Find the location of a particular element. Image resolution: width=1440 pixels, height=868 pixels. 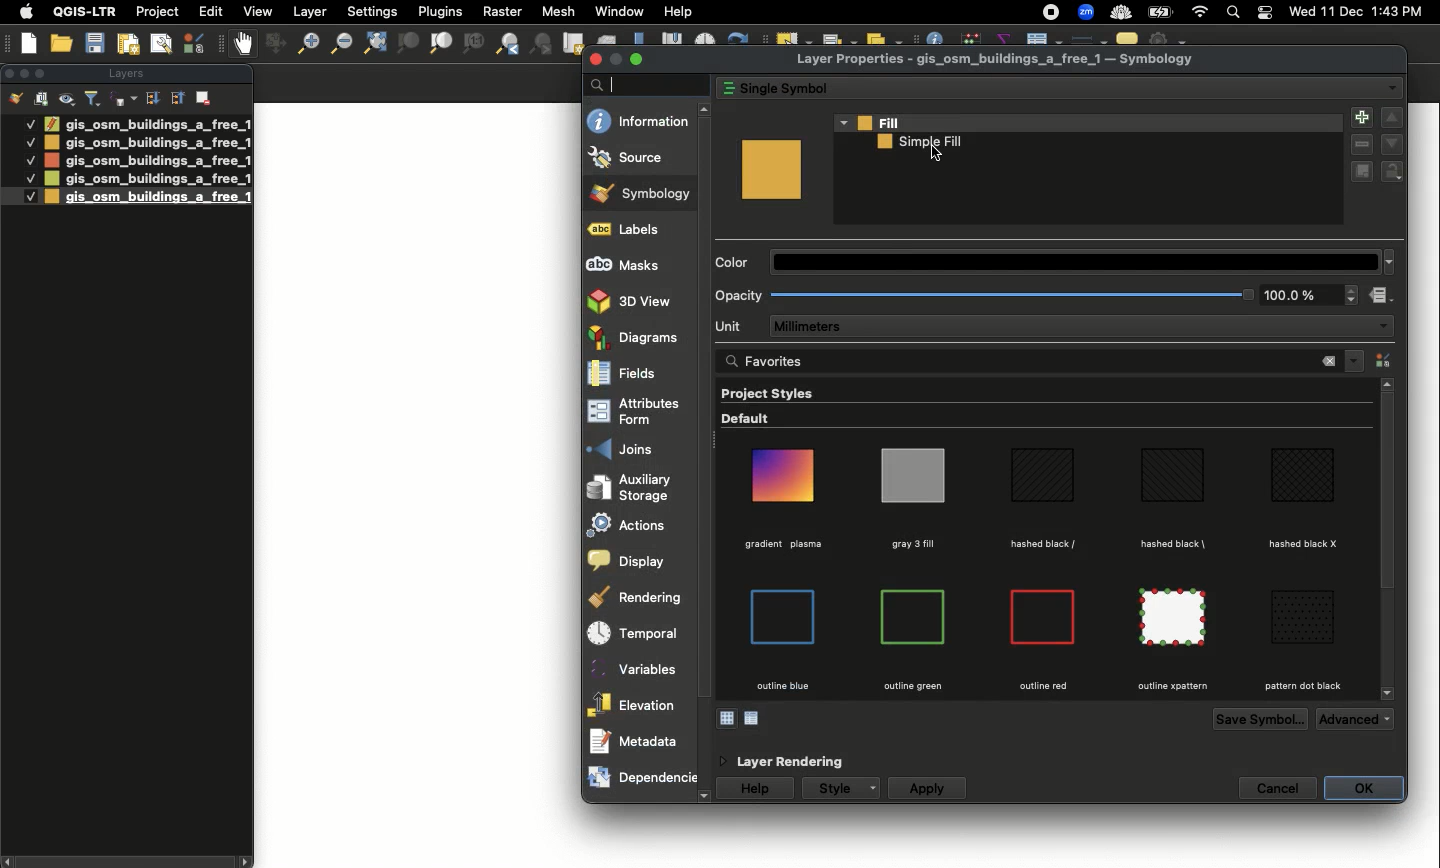

vertical Scrollbar is located at coordinates (707, 453).